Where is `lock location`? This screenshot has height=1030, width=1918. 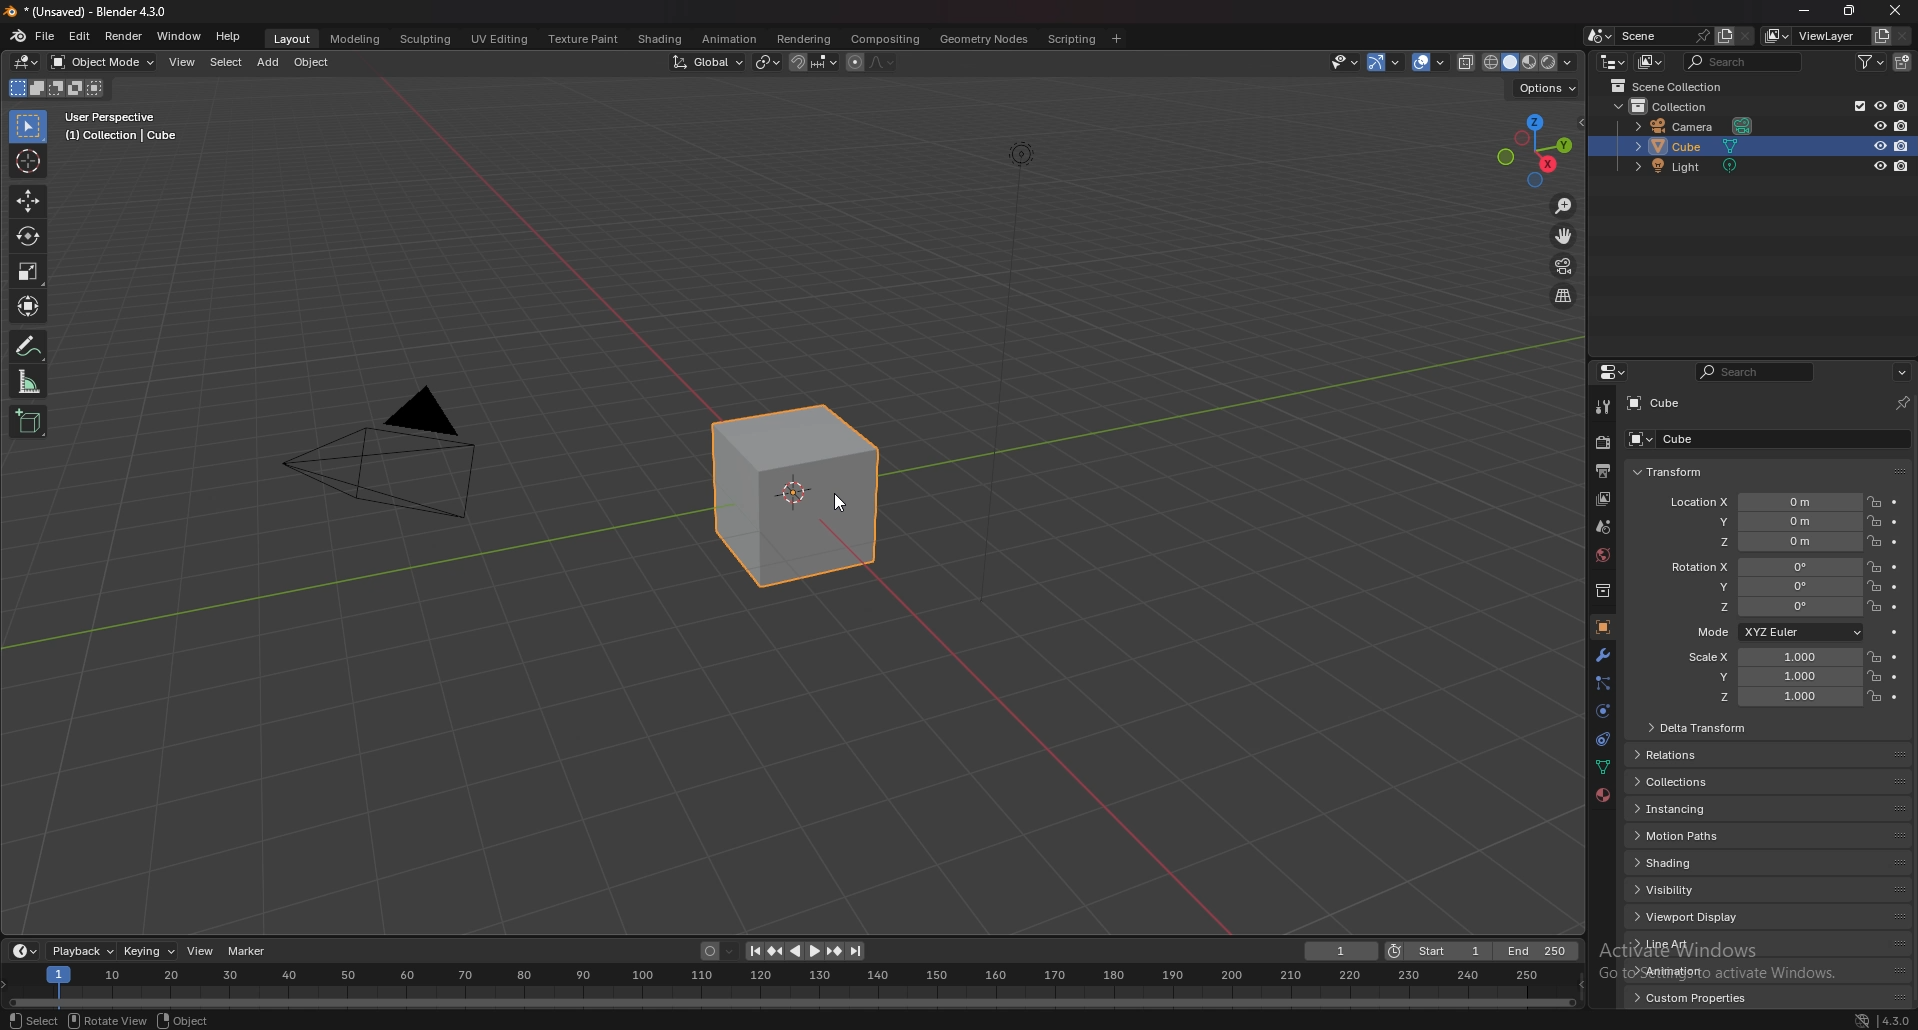
lock location is located at coordinates (1875, 606).